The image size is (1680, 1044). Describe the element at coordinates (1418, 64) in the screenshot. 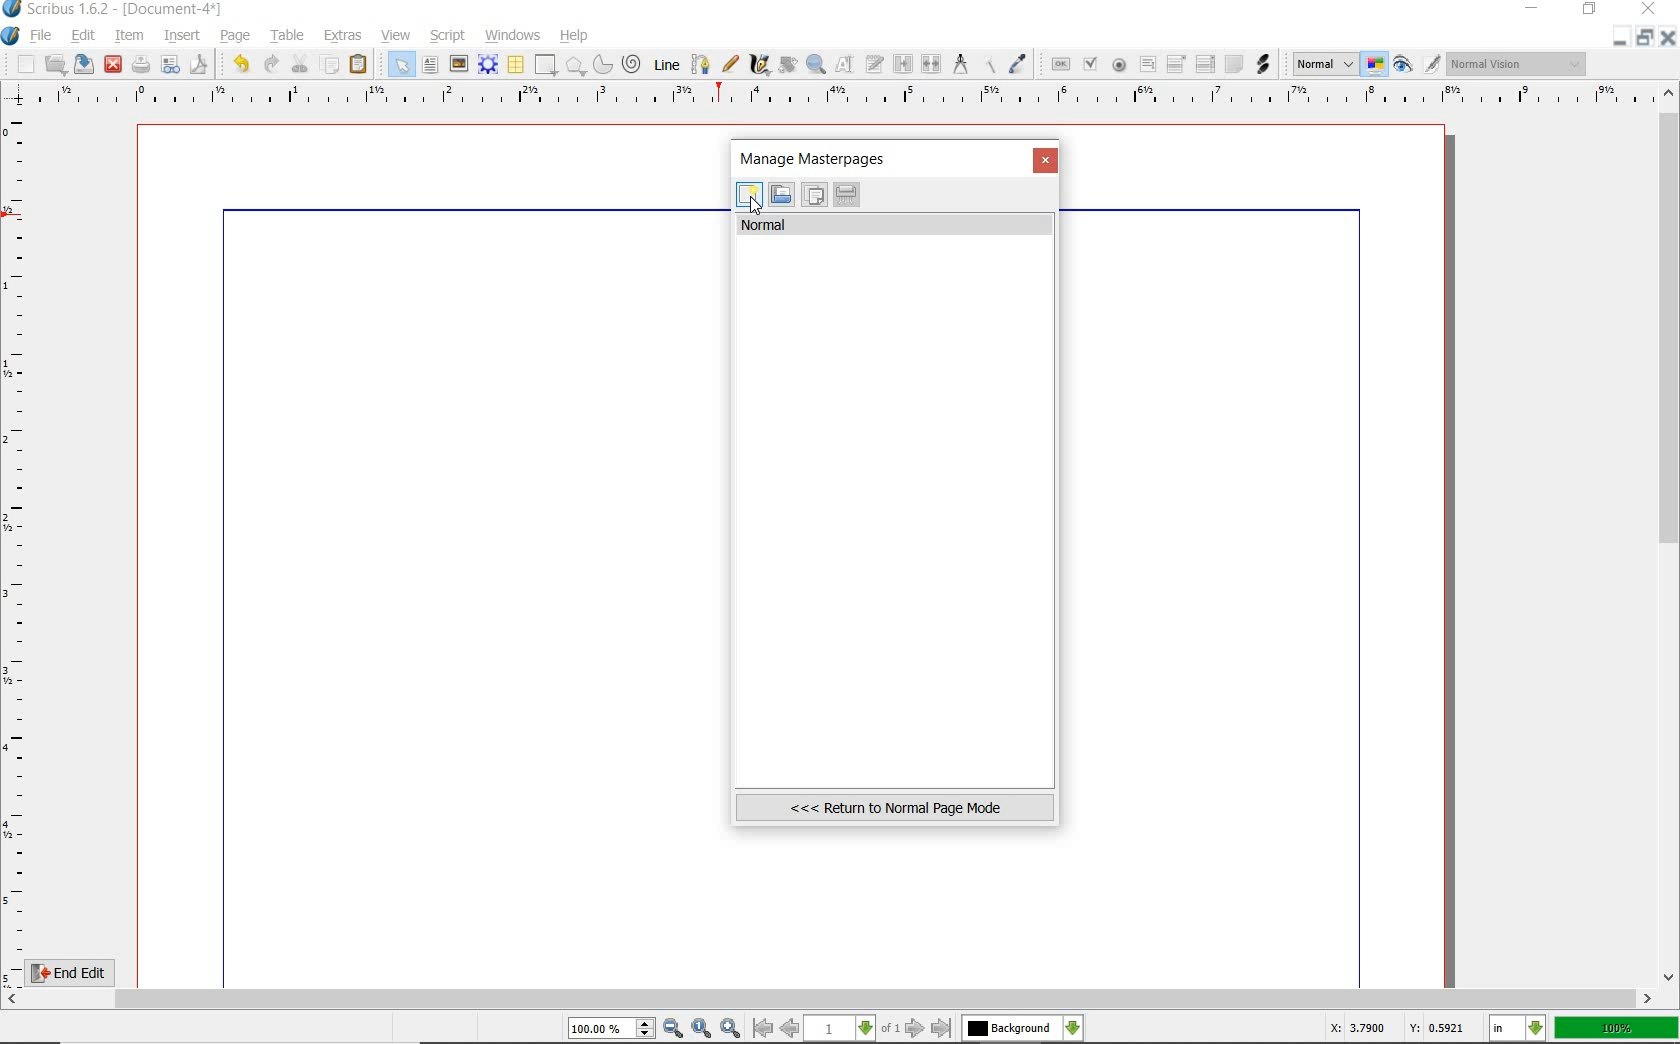

I see `preview mode` at that location.